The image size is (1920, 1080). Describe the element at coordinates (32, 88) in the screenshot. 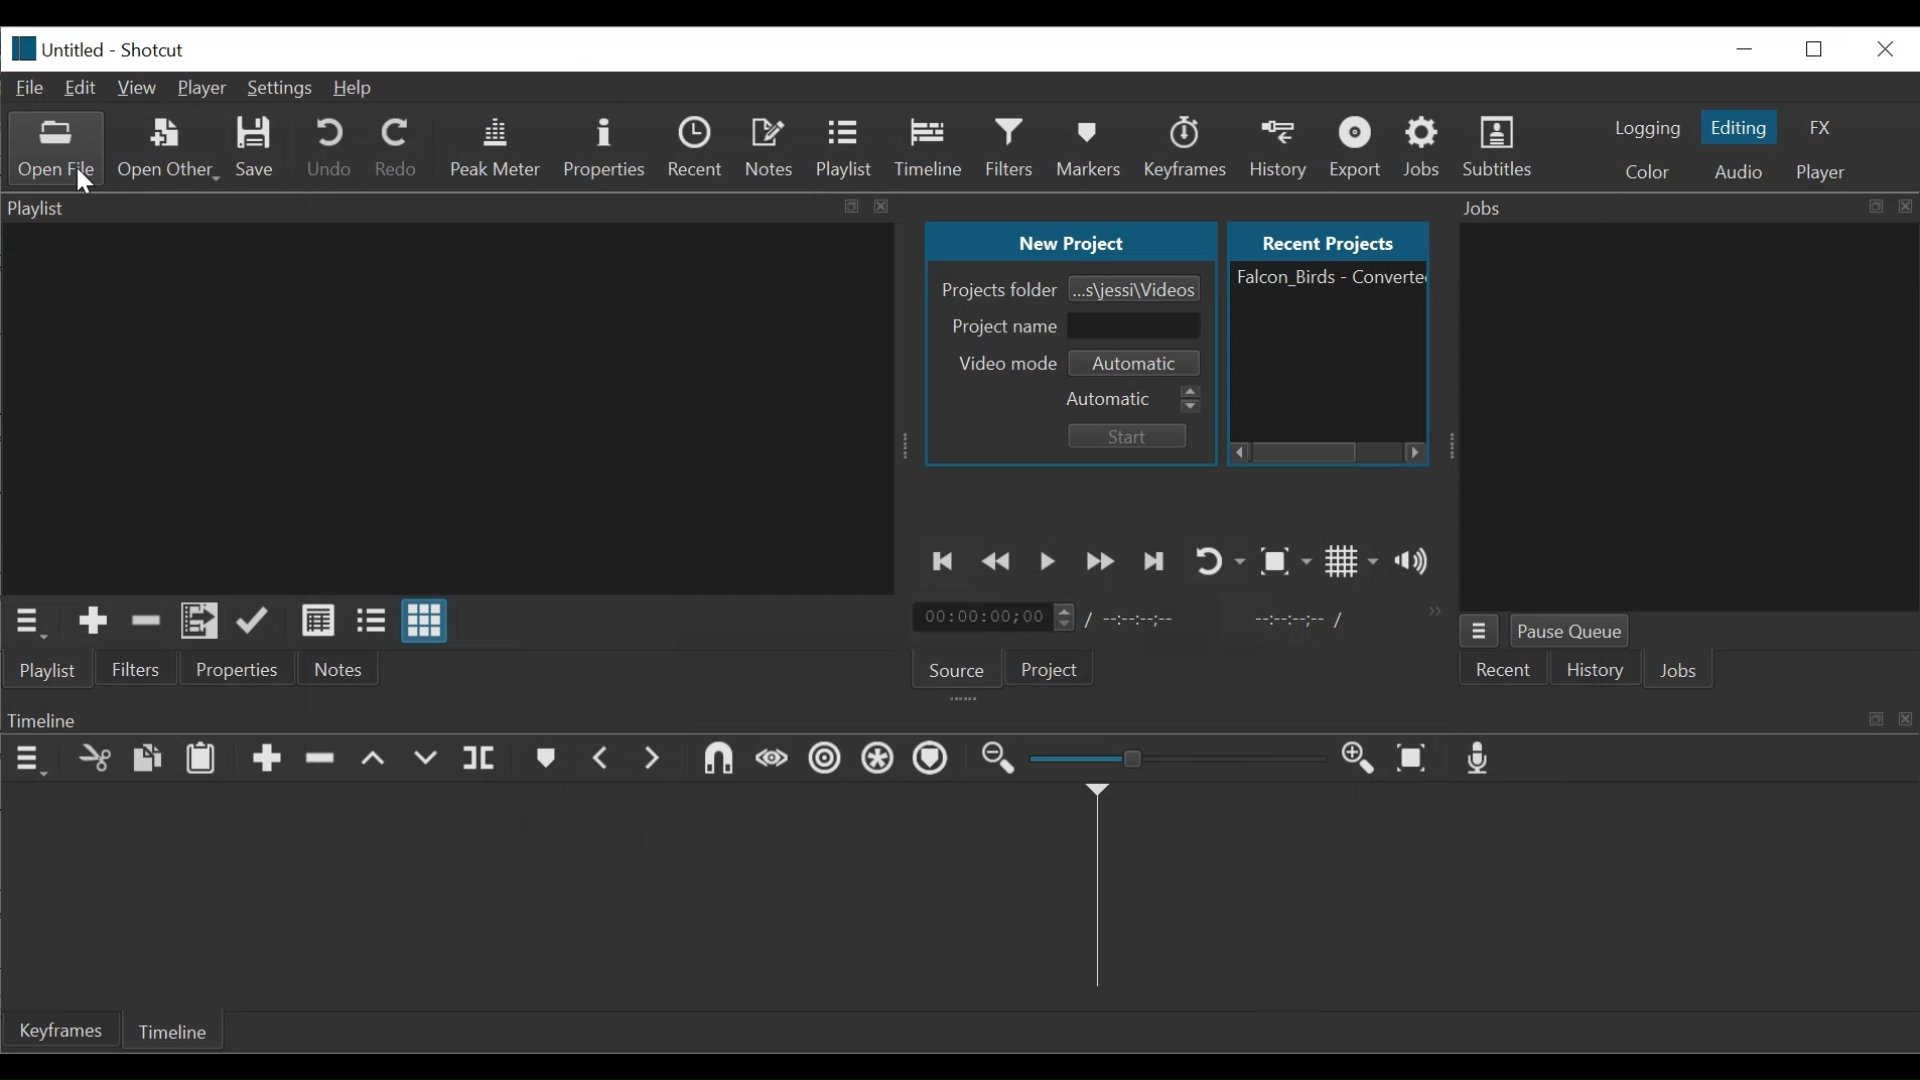

I see `File` at that location.